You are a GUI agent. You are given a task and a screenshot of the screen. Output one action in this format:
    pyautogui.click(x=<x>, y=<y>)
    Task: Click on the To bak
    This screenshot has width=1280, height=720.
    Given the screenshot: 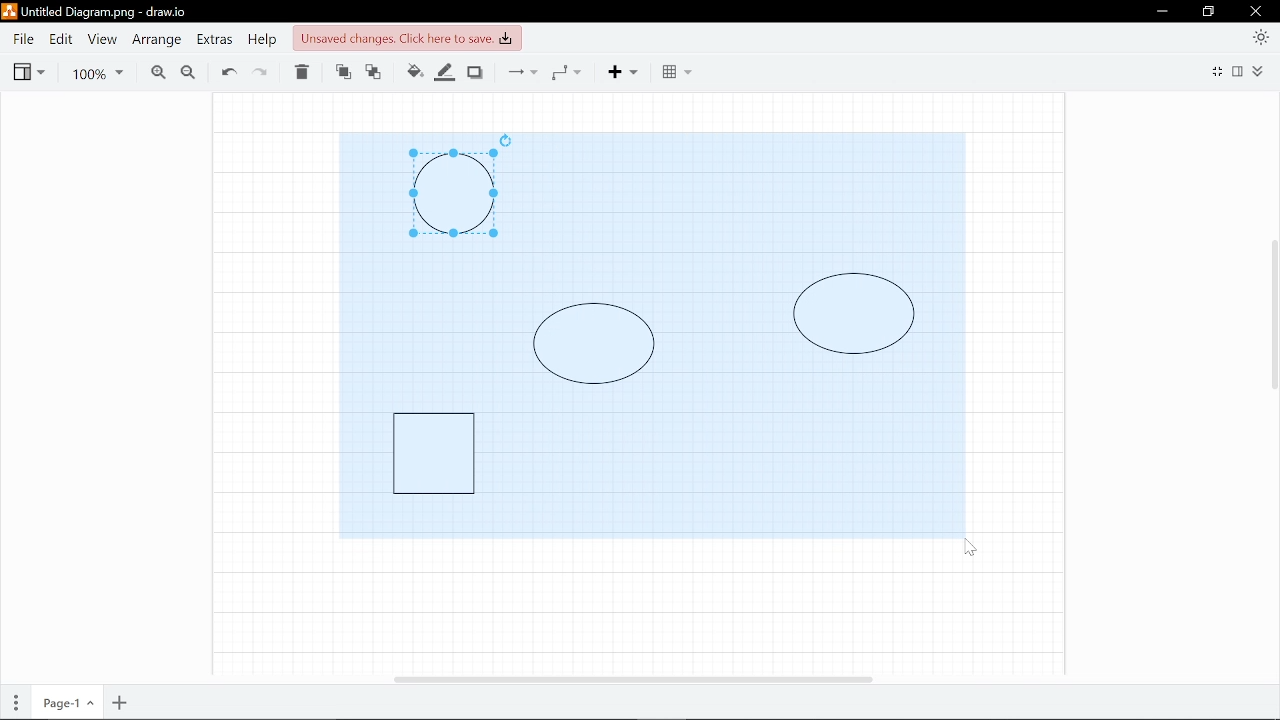 What is the action you would take?
    pyautogui.click(x=377, y=73)
    